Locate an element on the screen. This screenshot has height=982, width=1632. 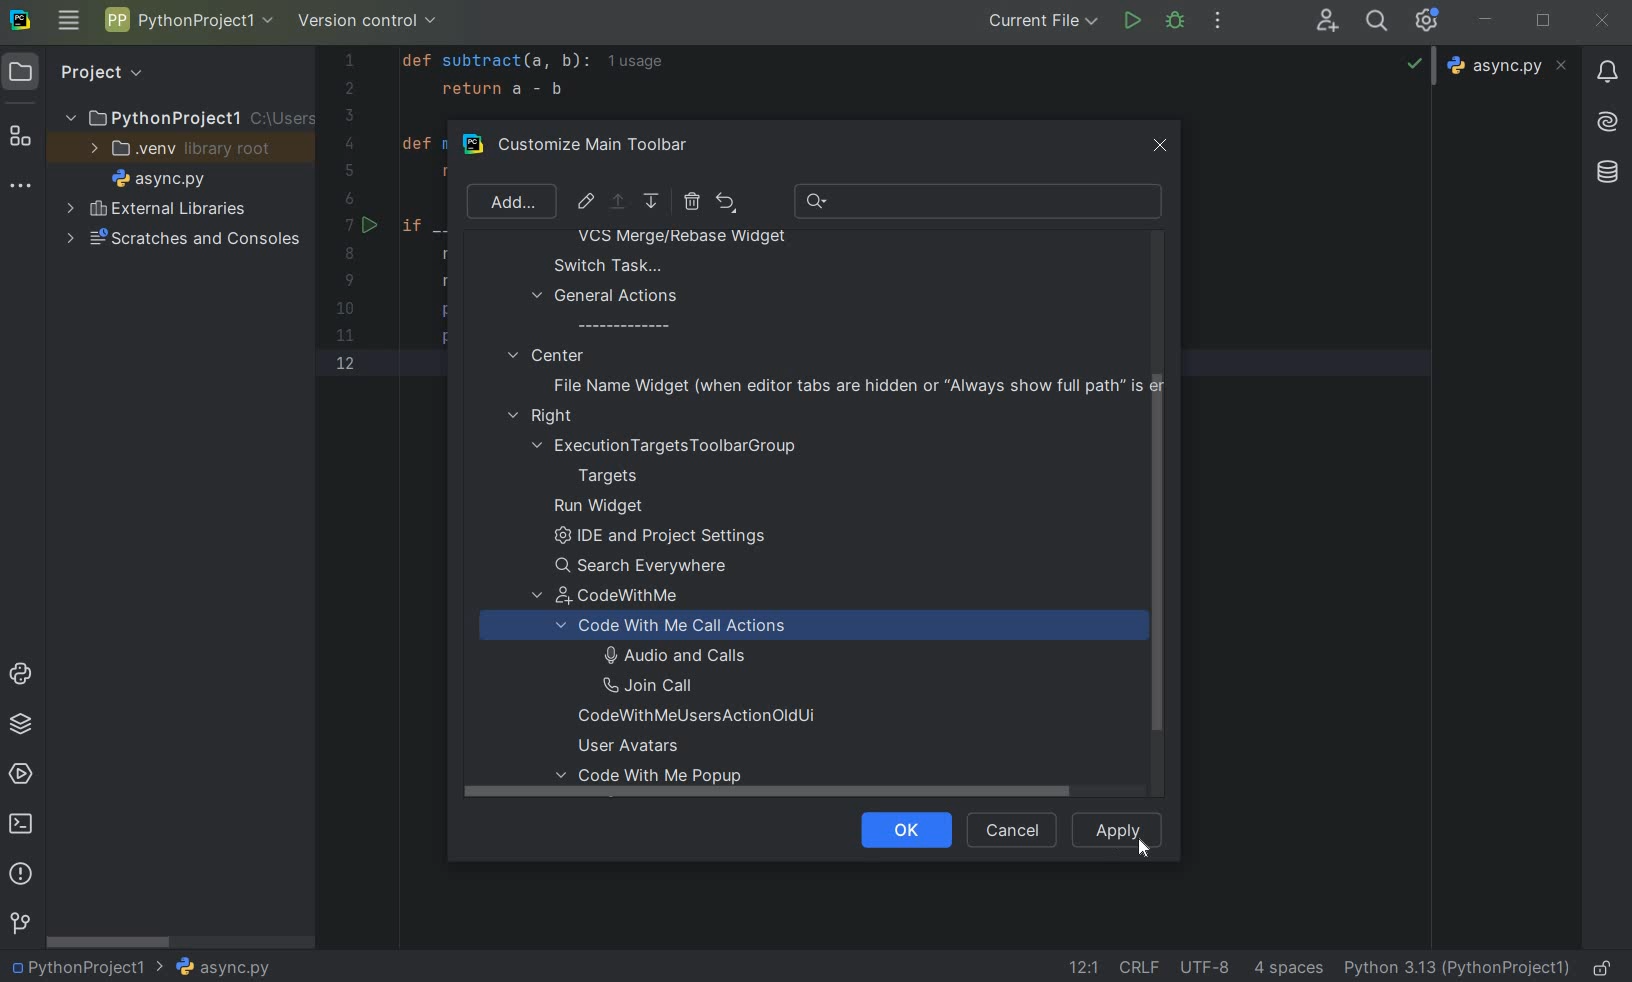
codewithme is located at coordinates (620, 599).